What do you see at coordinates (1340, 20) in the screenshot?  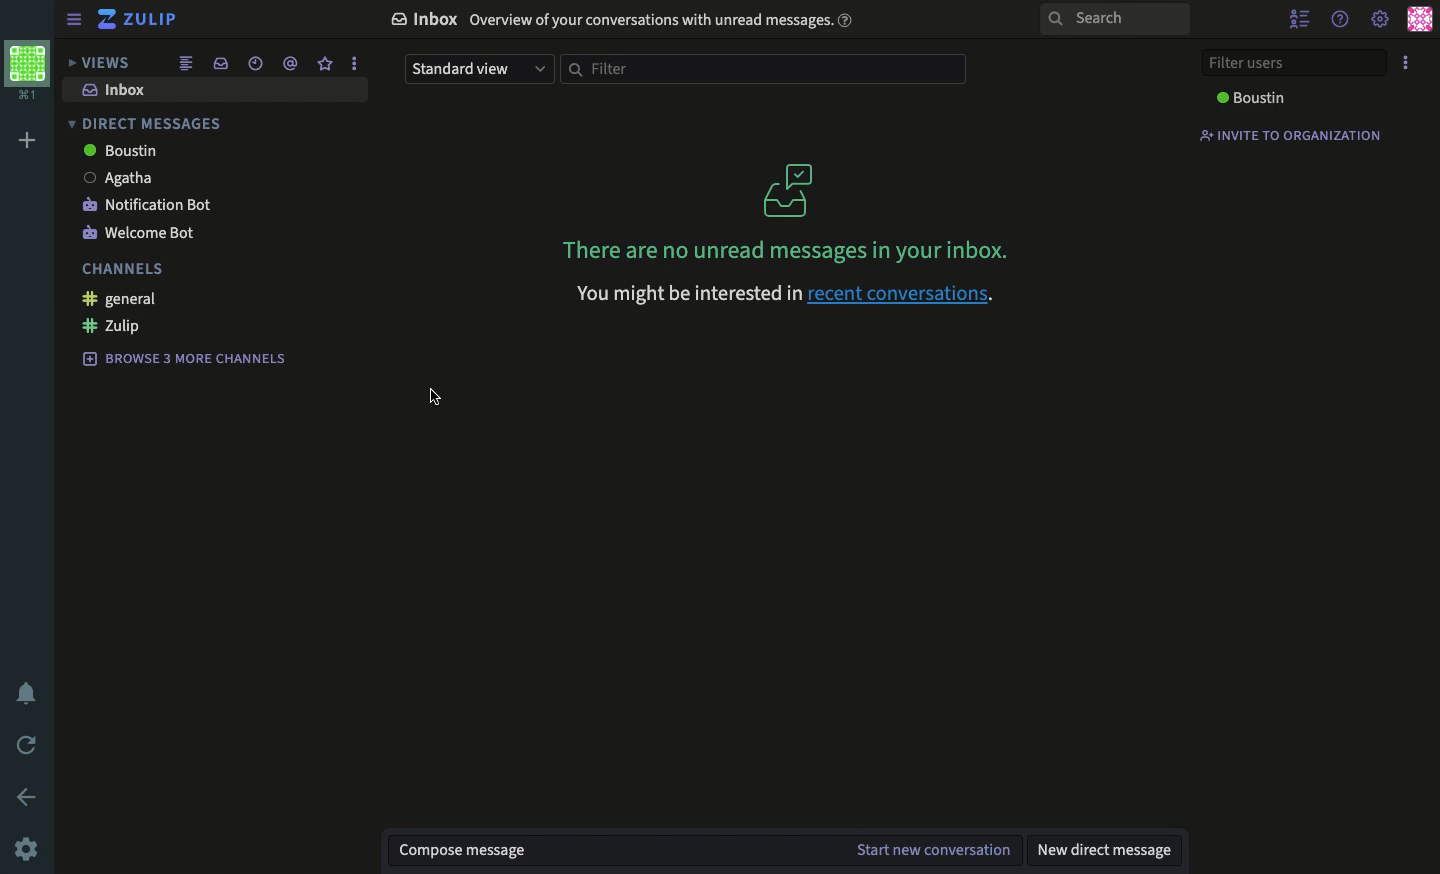 I see `help` at bounding box center [1340, 20].